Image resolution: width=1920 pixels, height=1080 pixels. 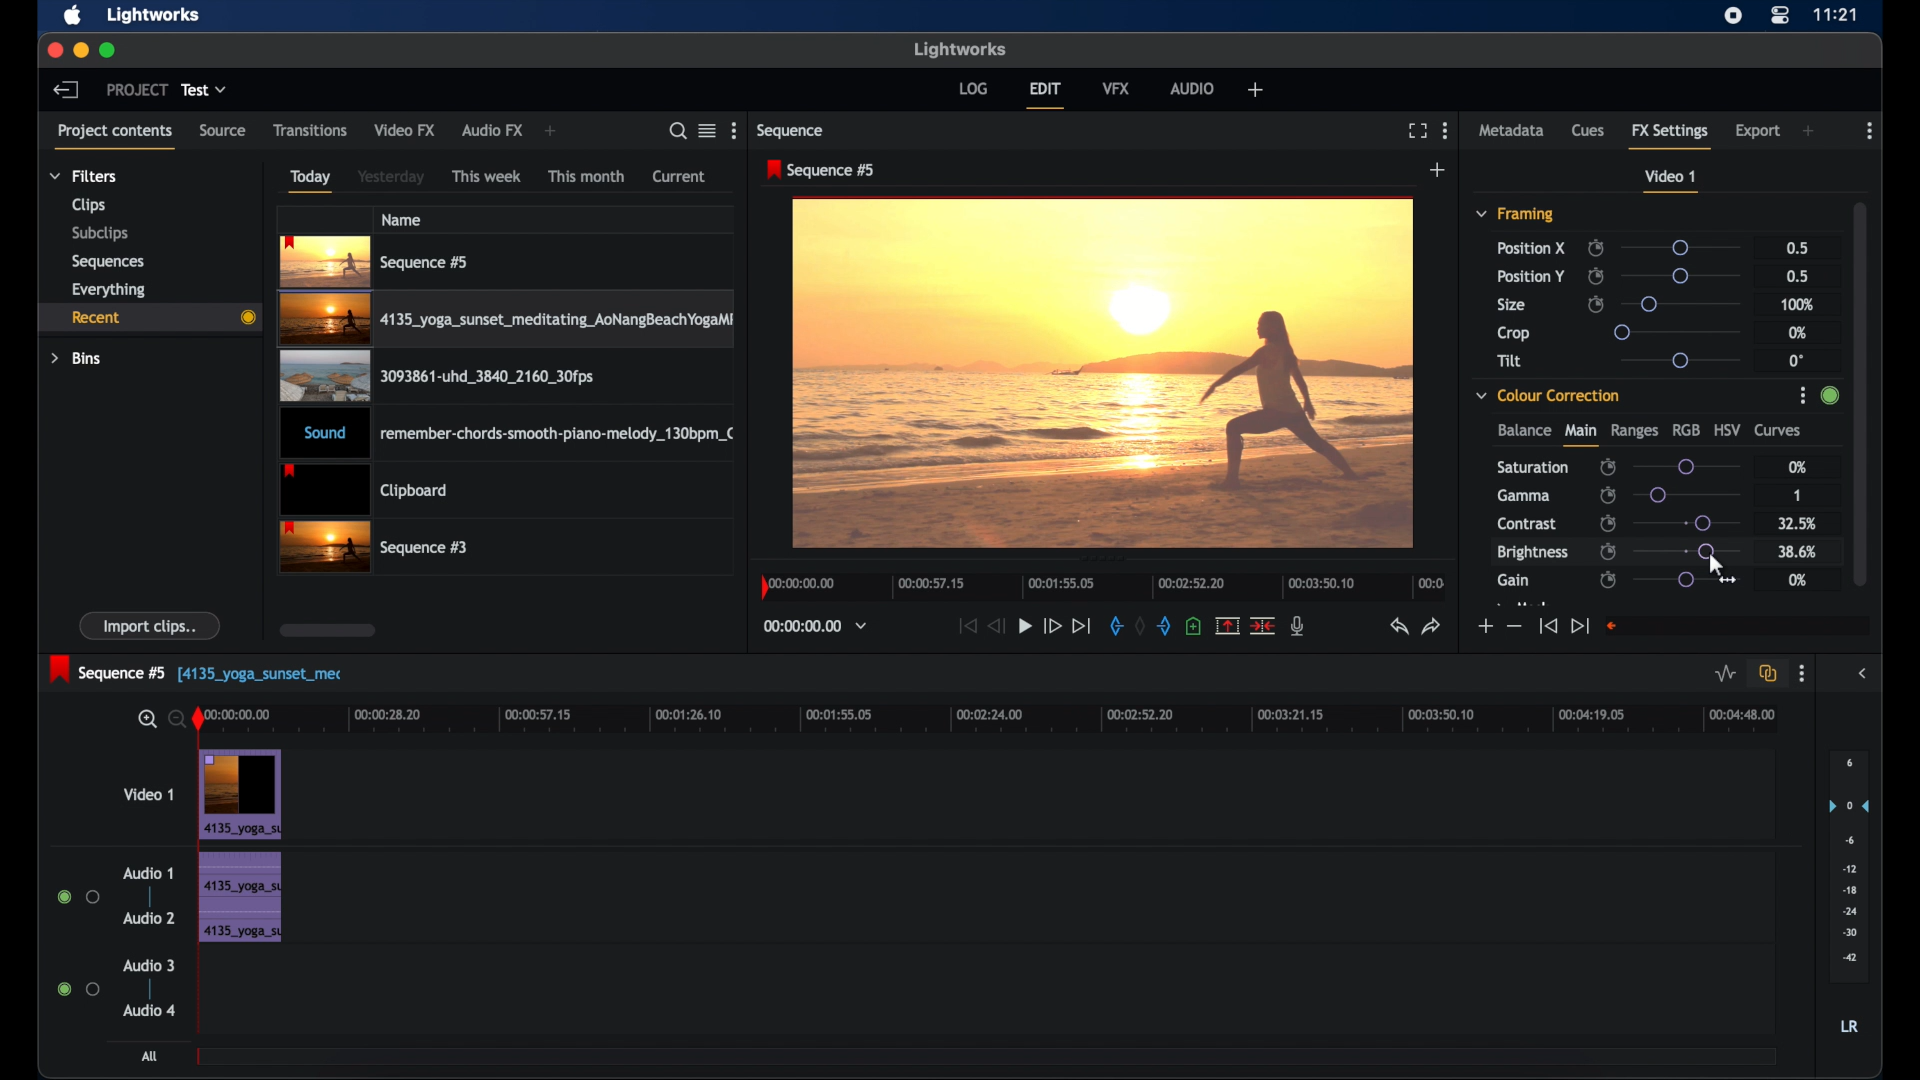 What do you see at coordinates (1226, 626) in the screenshot?
I see `remove the marked section` at bounding box center [1226, 626].